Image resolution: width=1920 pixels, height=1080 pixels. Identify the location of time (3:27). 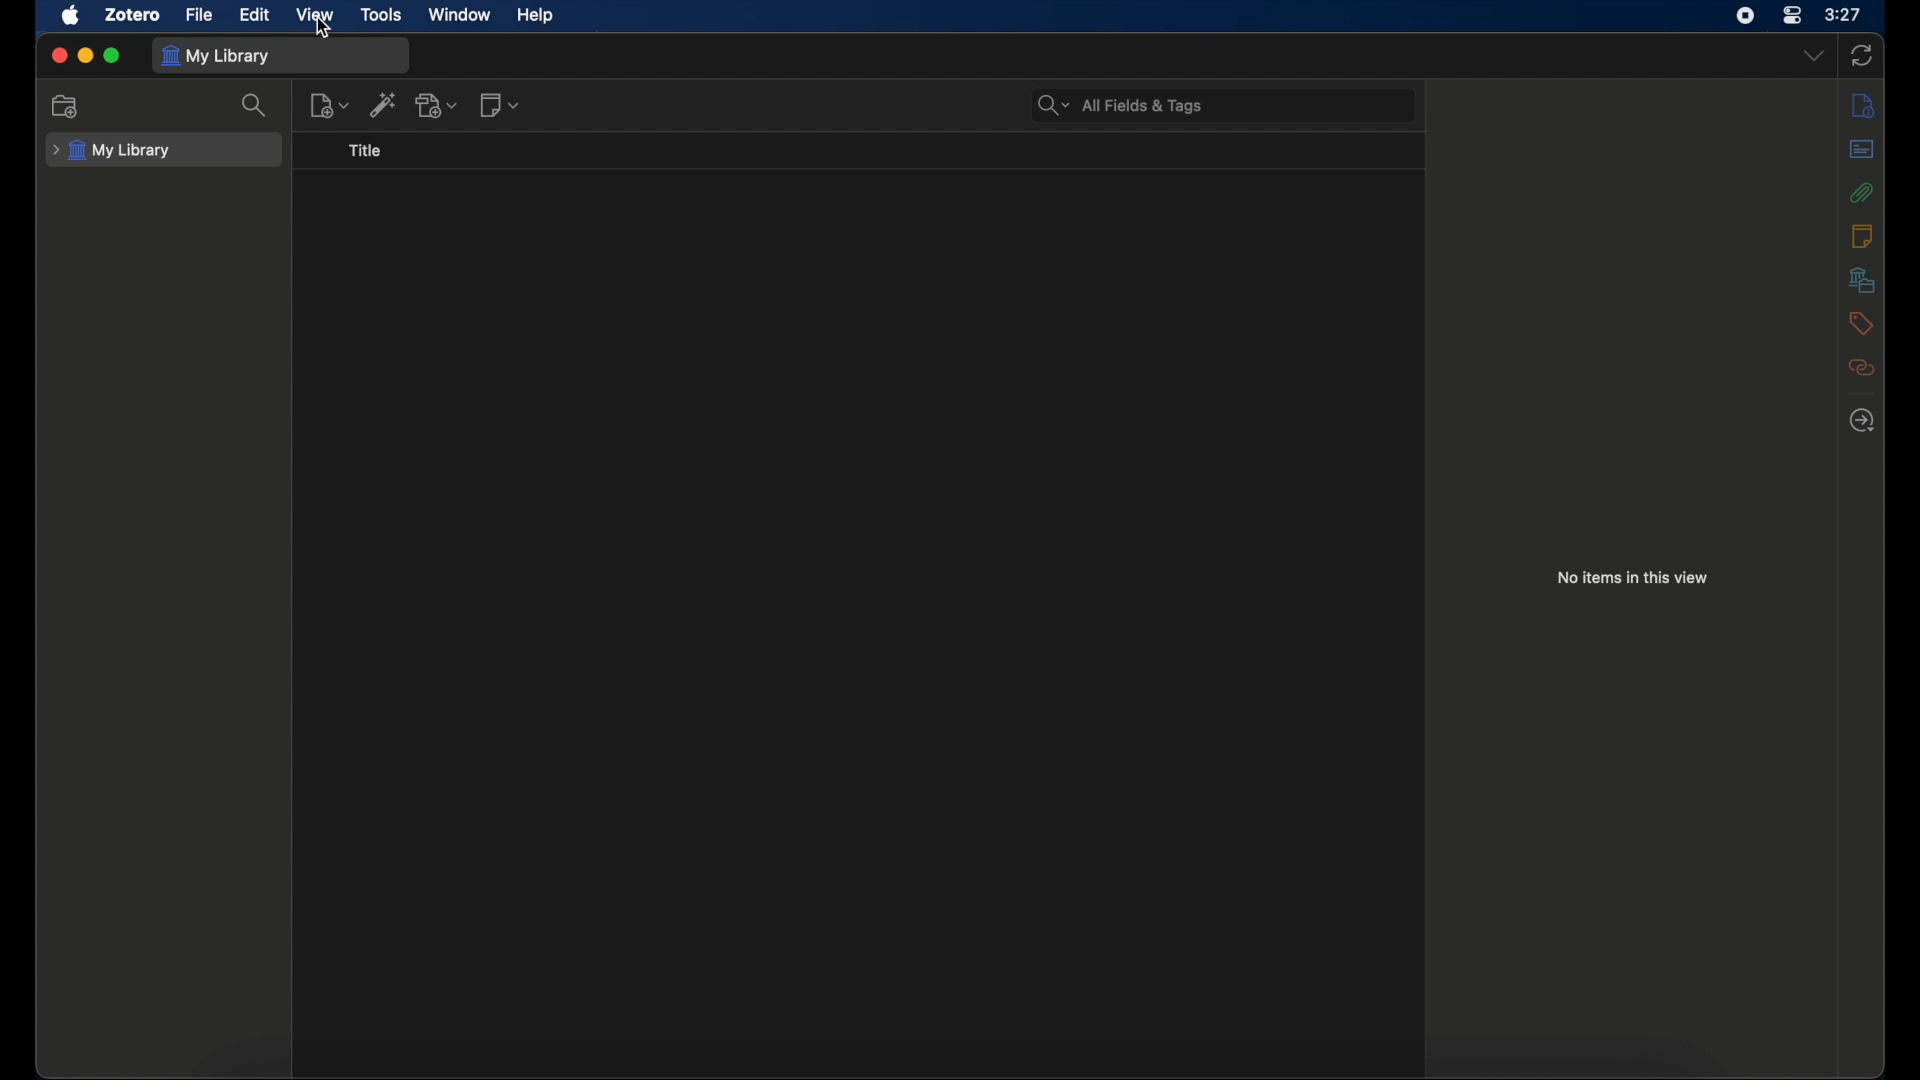
(1843, 13).